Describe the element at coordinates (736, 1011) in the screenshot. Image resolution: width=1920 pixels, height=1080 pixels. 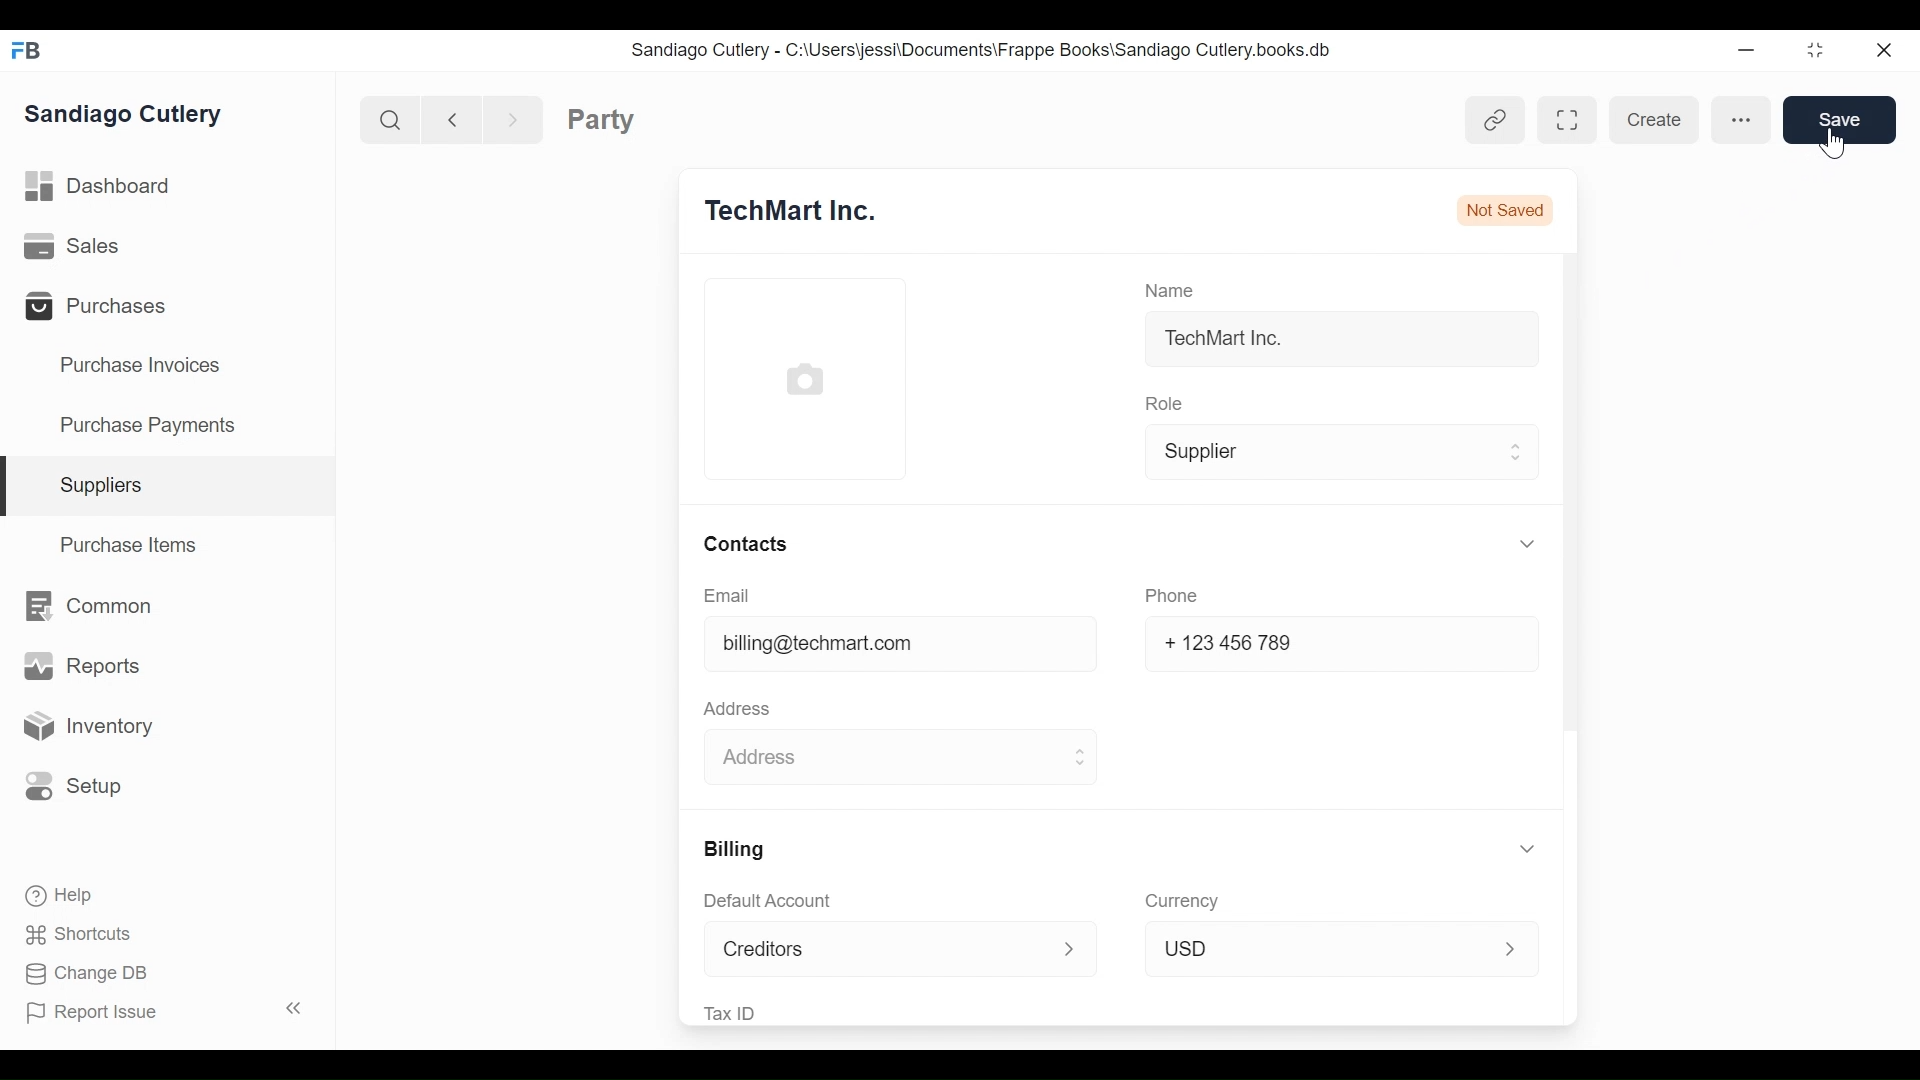
I see `Tax ID` at that location.